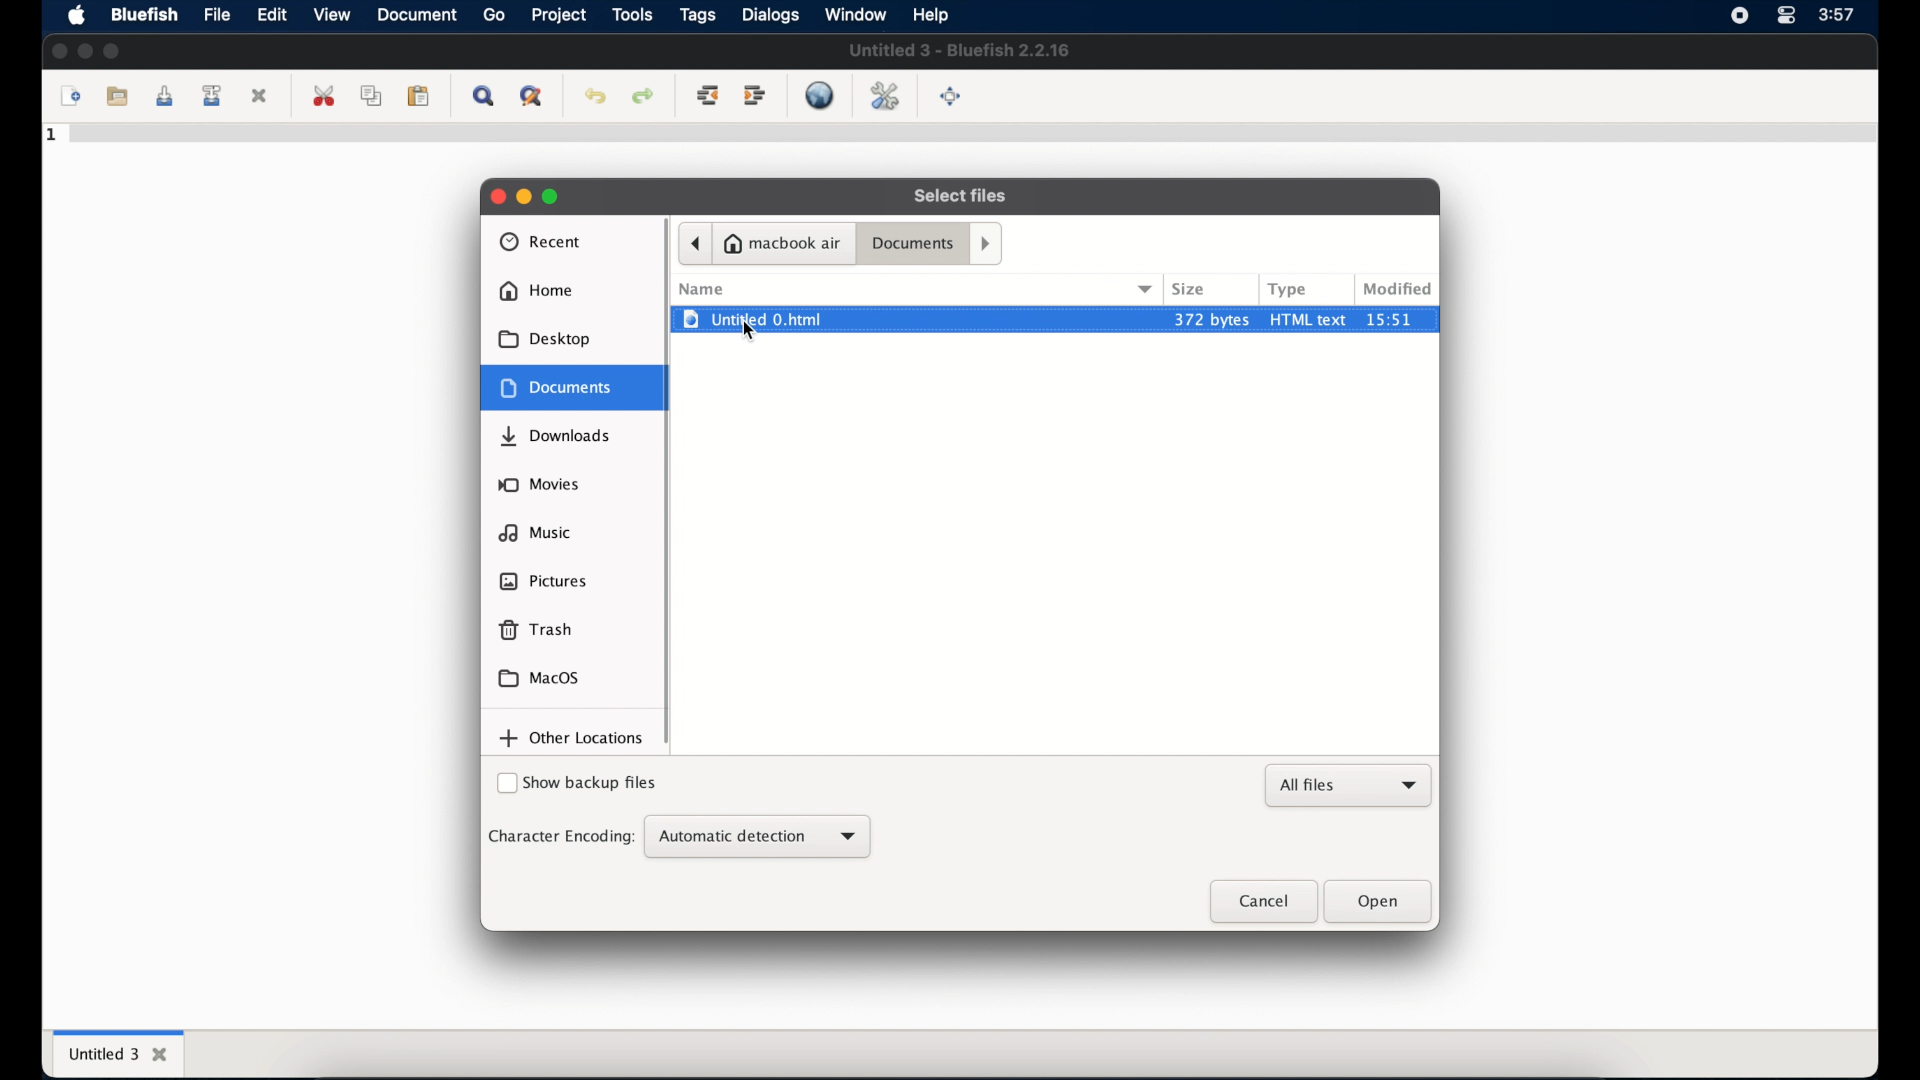 The image size is (1920, 1080). Describe the element at coordinates (539, 484) in the screenshot. I see `movies` at that location.